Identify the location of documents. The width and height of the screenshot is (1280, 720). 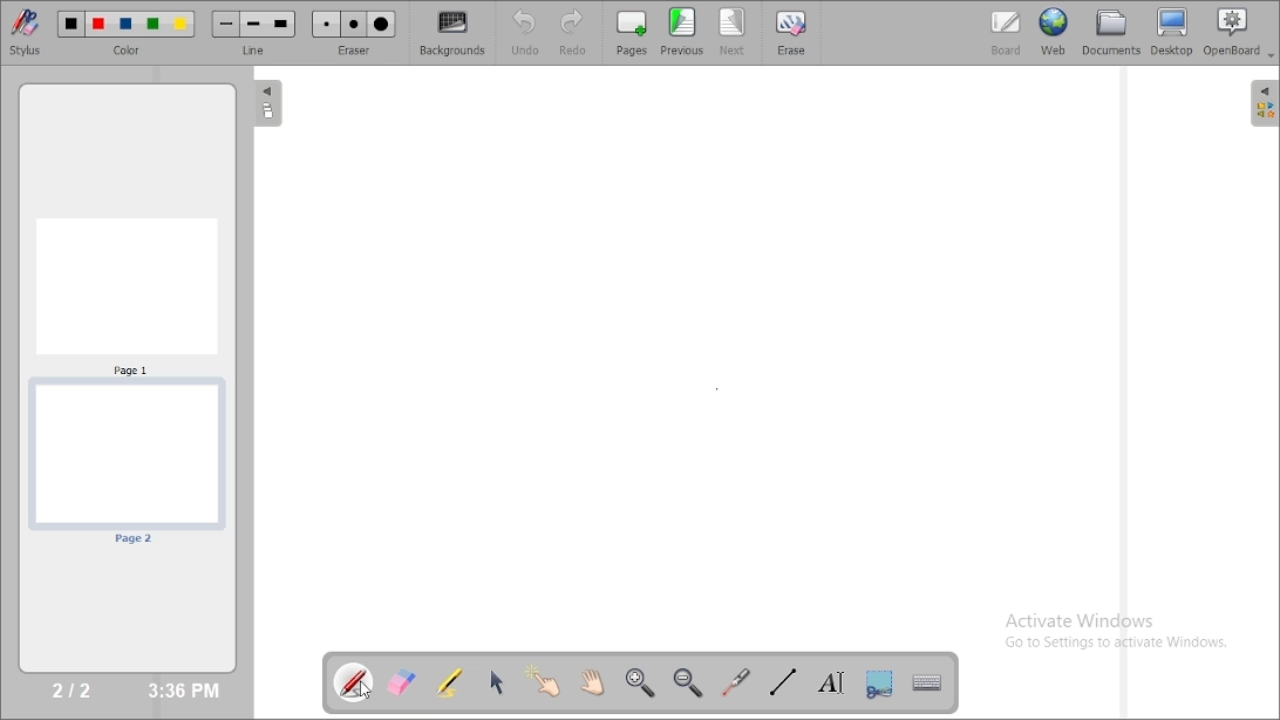
(1110, 31).